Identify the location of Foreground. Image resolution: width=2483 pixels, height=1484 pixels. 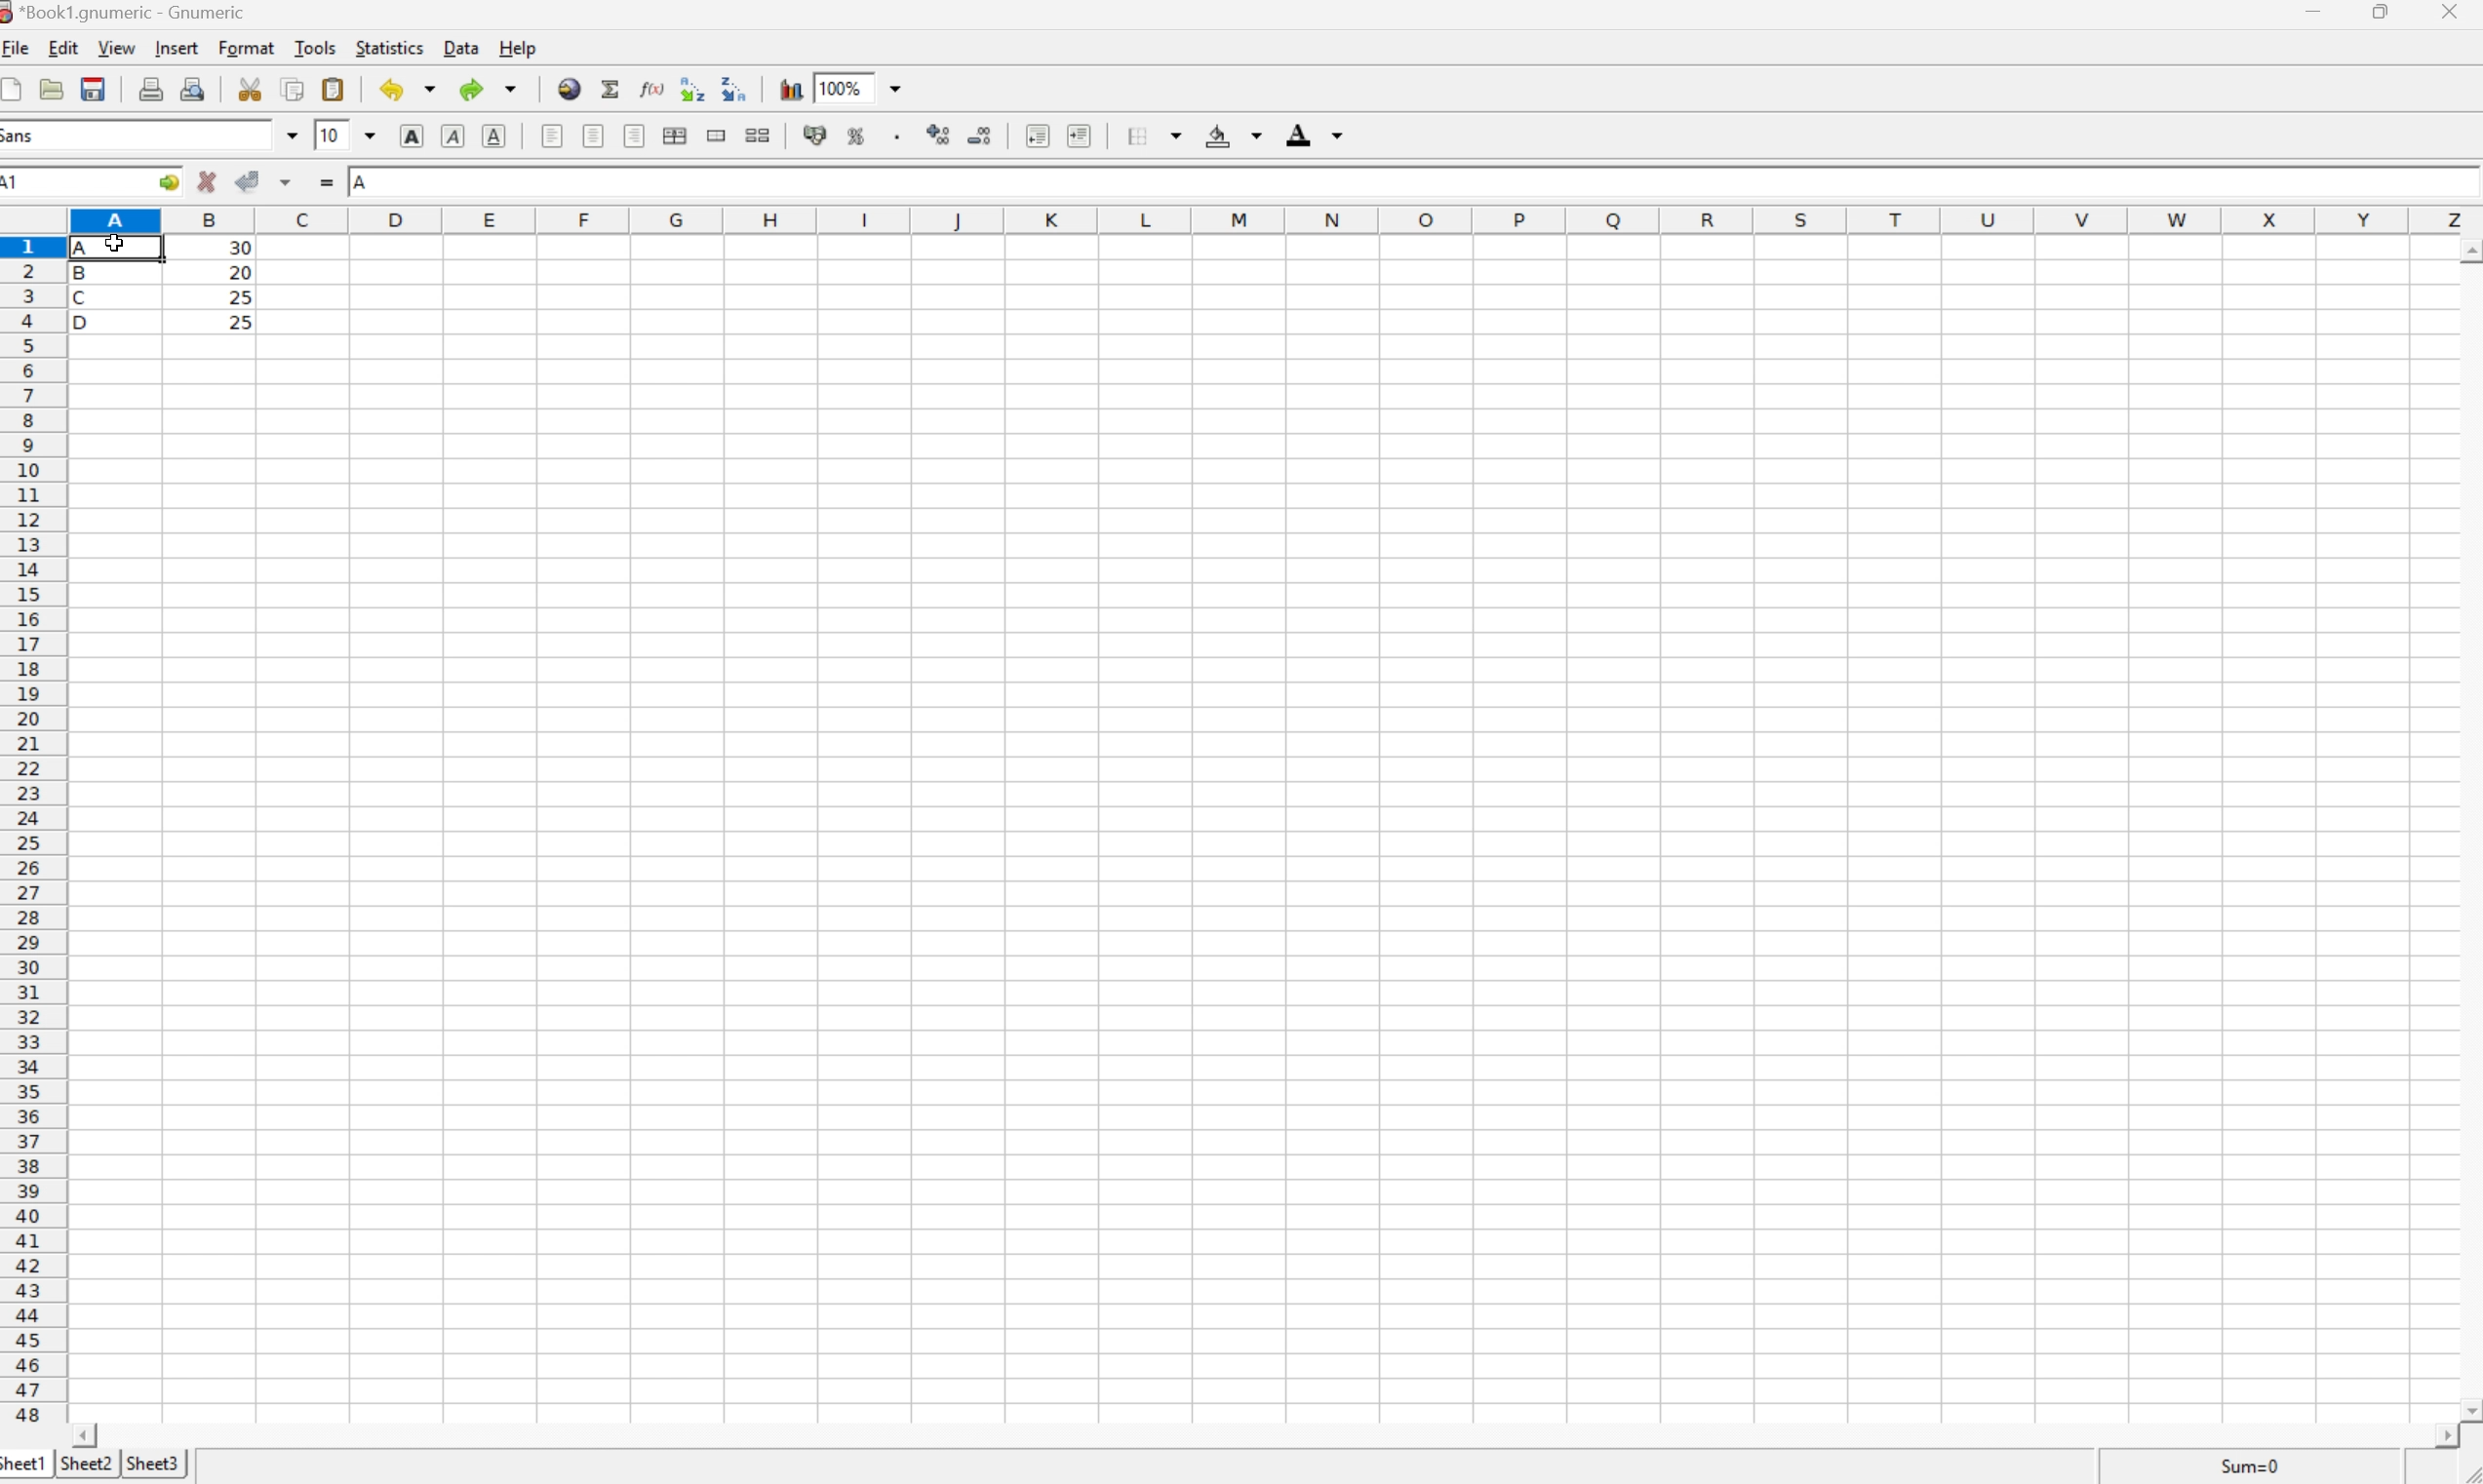
(1318, 134).